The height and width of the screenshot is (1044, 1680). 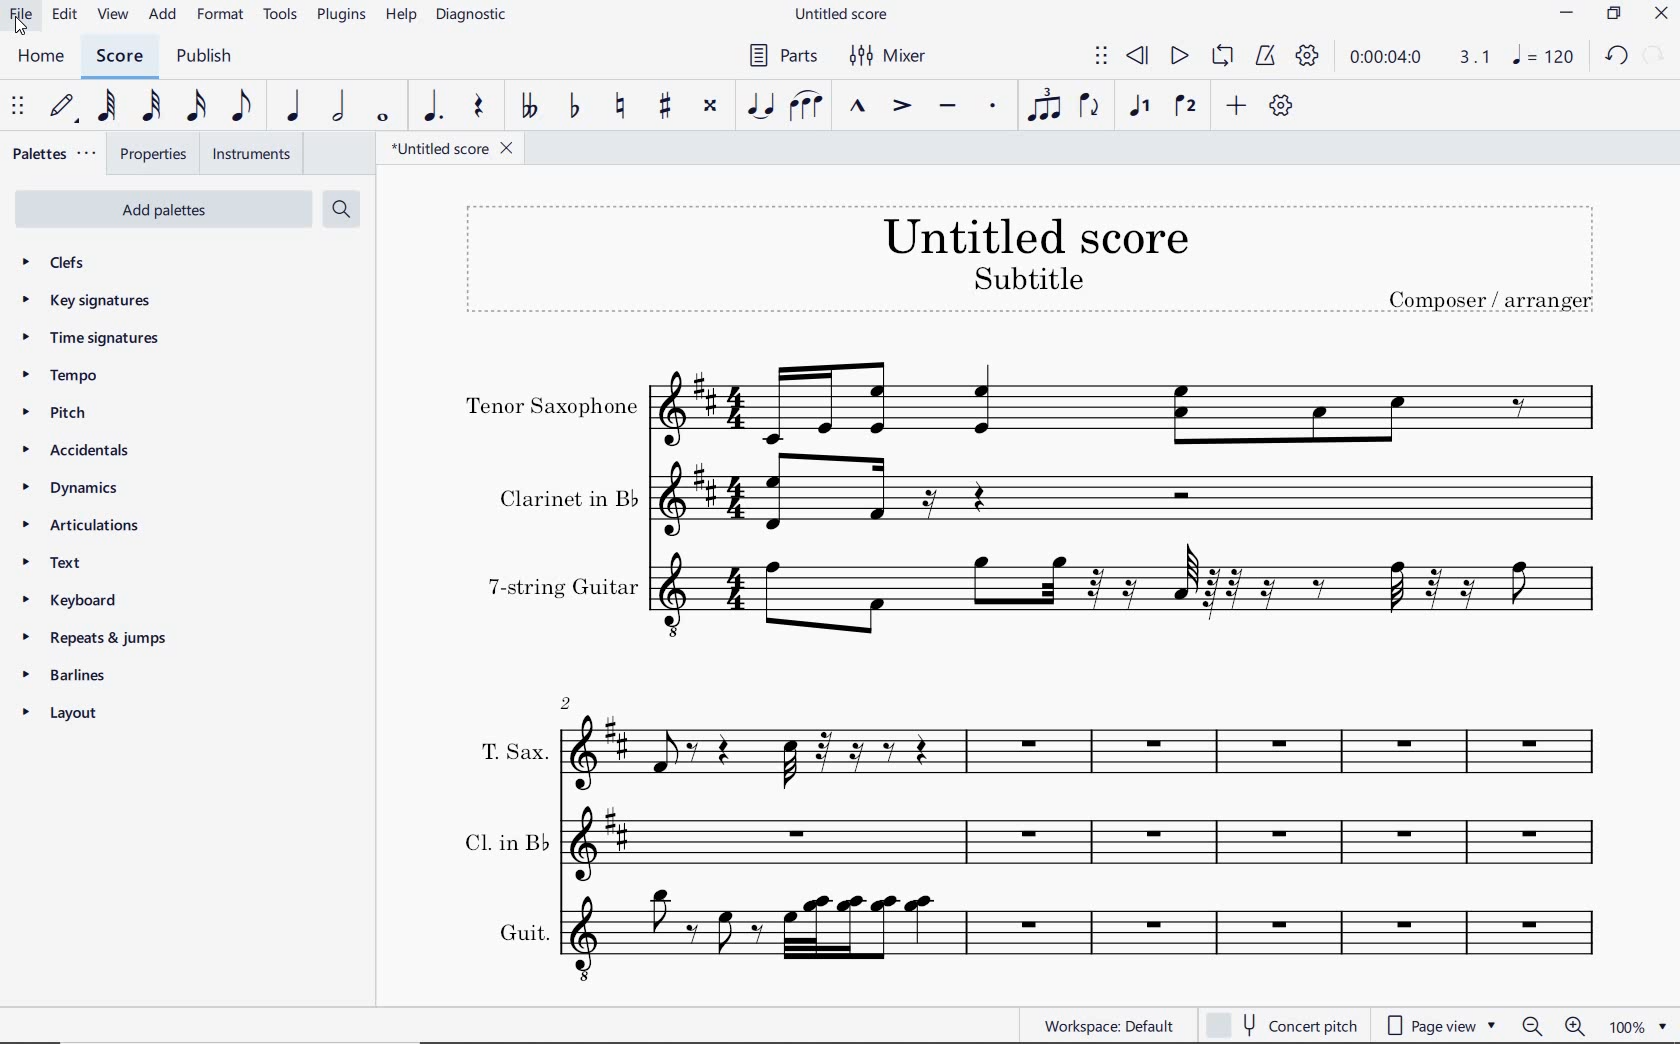 What do you see at coordinates (1655, 54) in the screenshot?
I see `REDO` at bounding box center [1655, 54].